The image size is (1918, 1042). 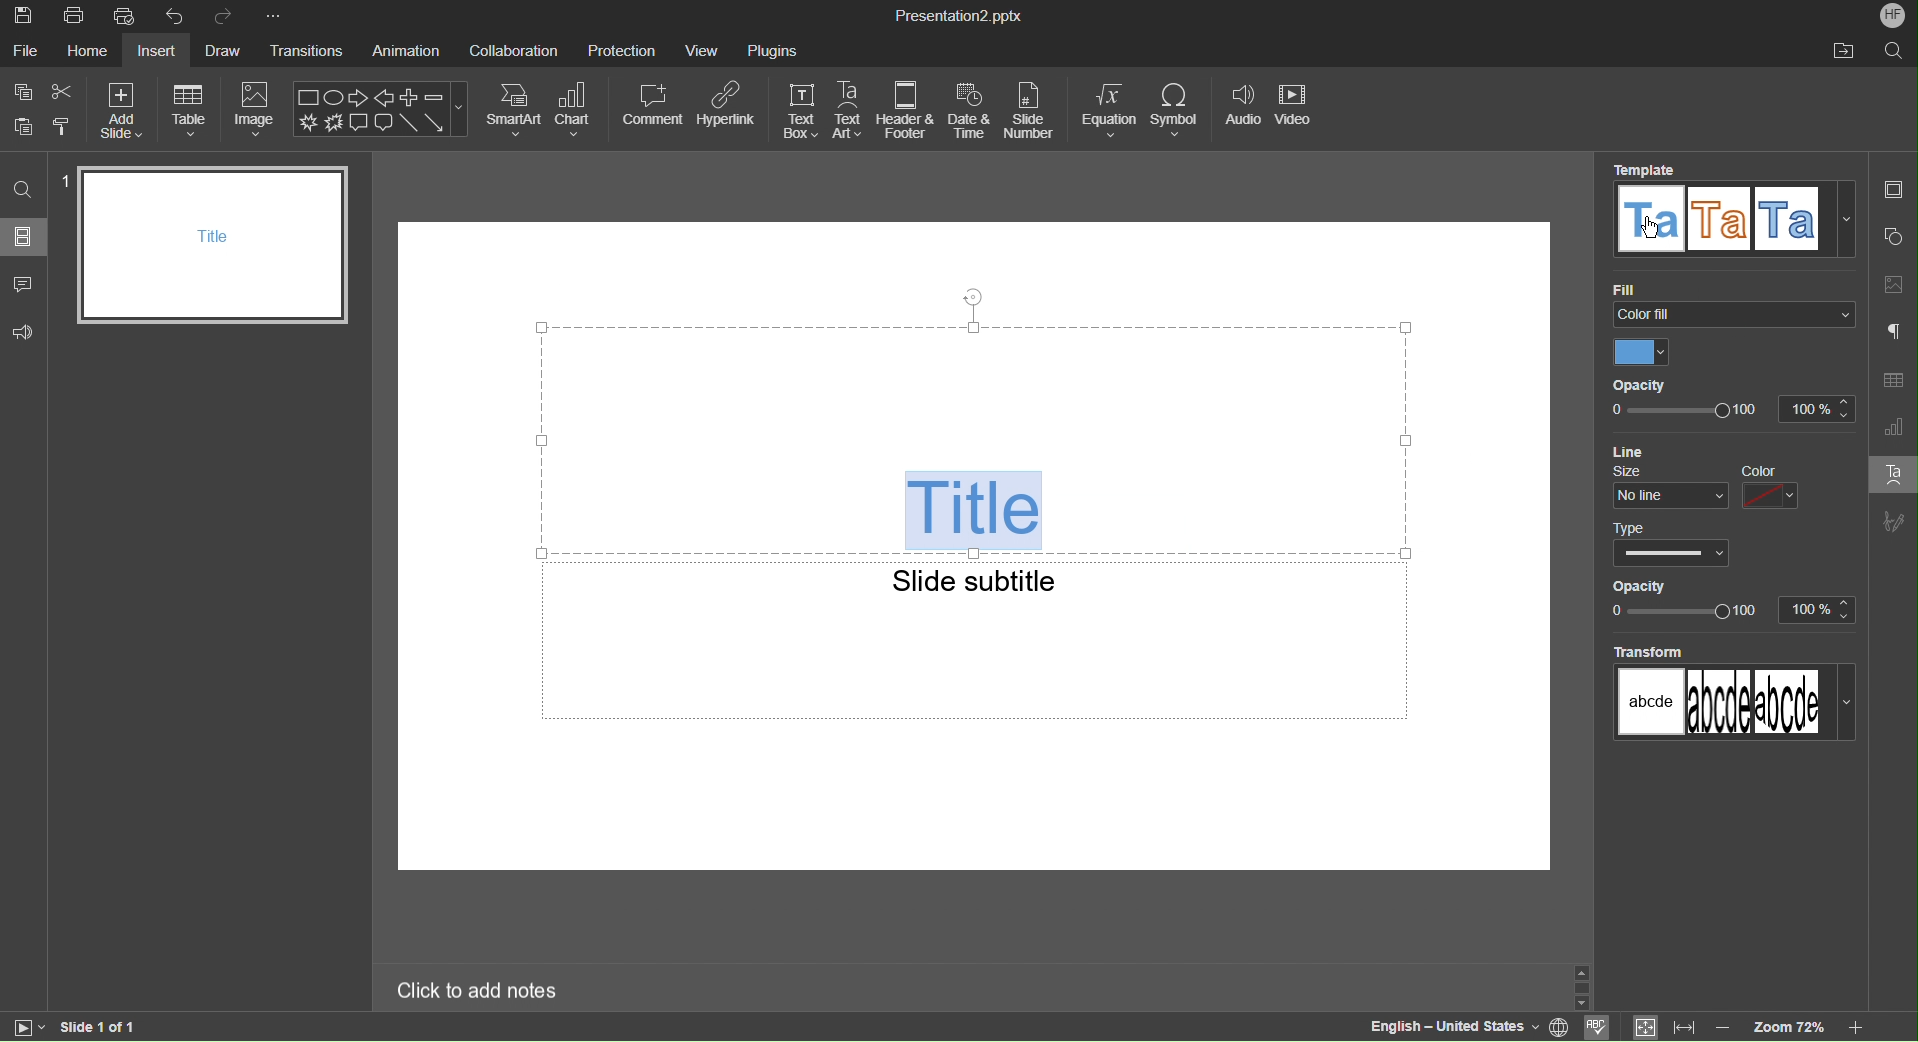 What do you see at coordinates (959, 16) in the screenshot?
I see `Presentation` at bounding box center [959, 16].